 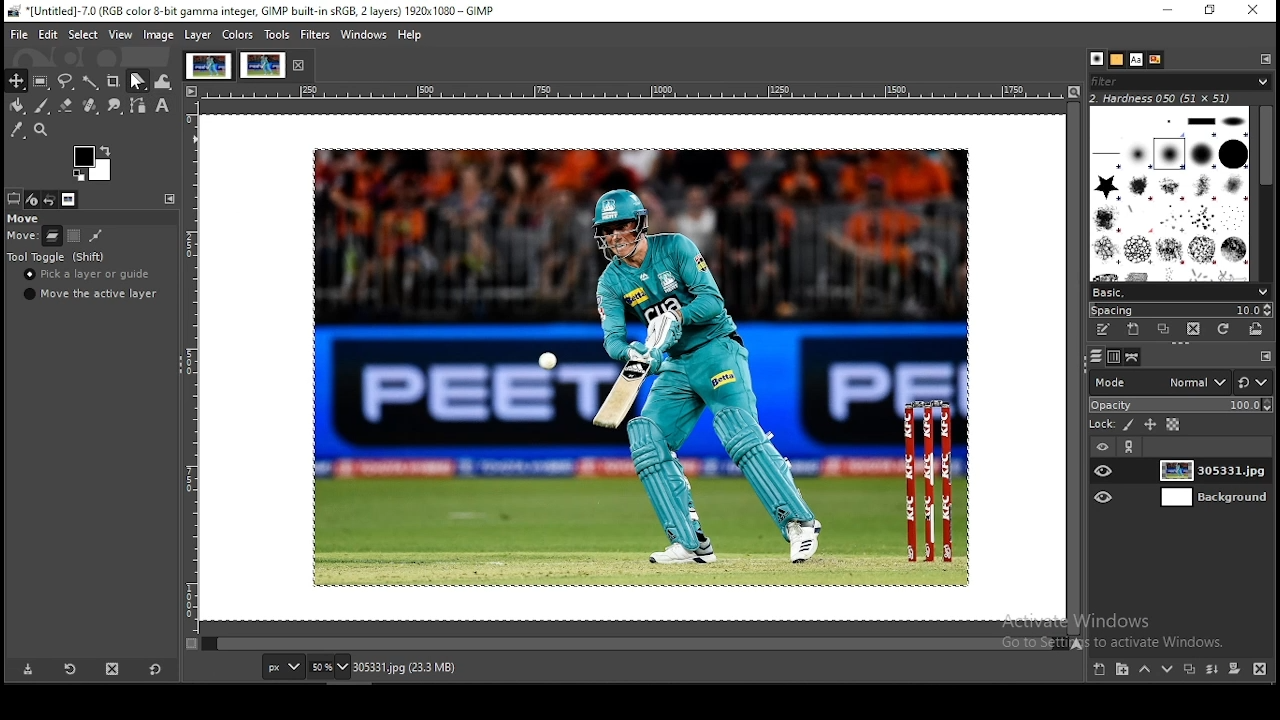 What do you see at coordinates (89, 294) in the screenshot?
I see `move the active layer` at bounding box center [89, 294].